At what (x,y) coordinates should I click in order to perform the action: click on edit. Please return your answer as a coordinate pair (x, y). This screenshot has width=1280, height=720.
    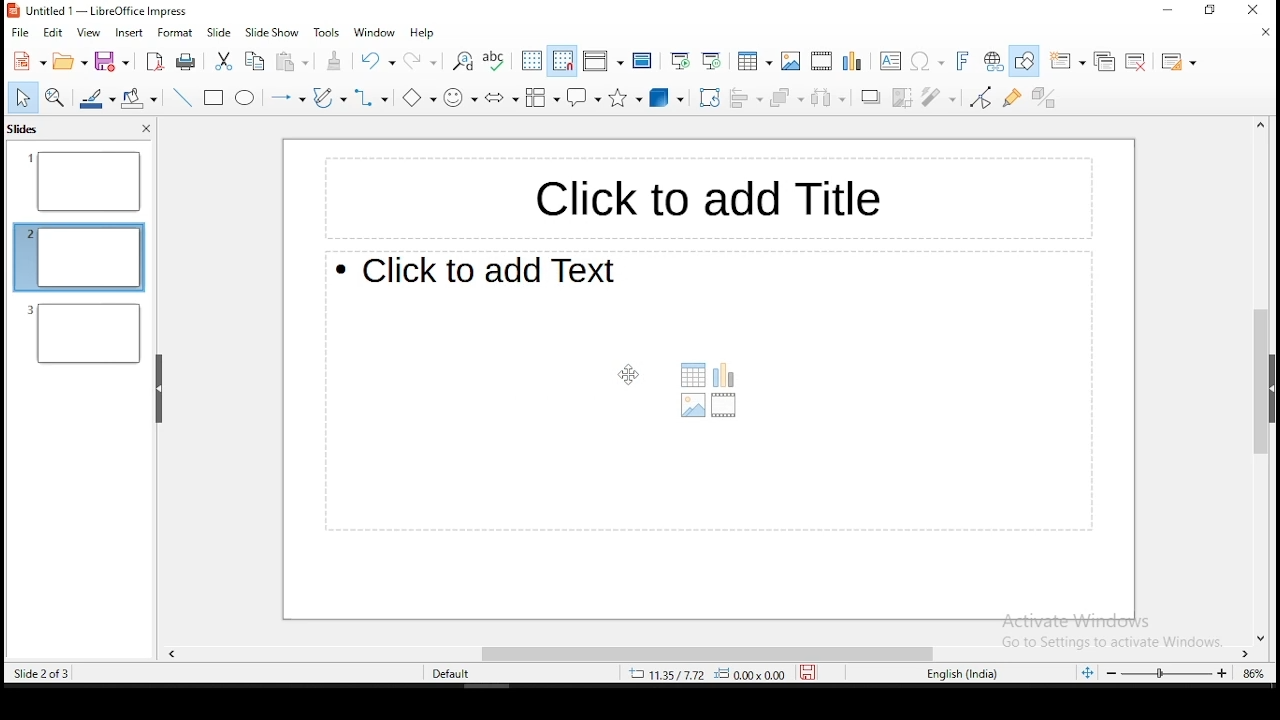
    Looking at the image, I should click on (53, 35).